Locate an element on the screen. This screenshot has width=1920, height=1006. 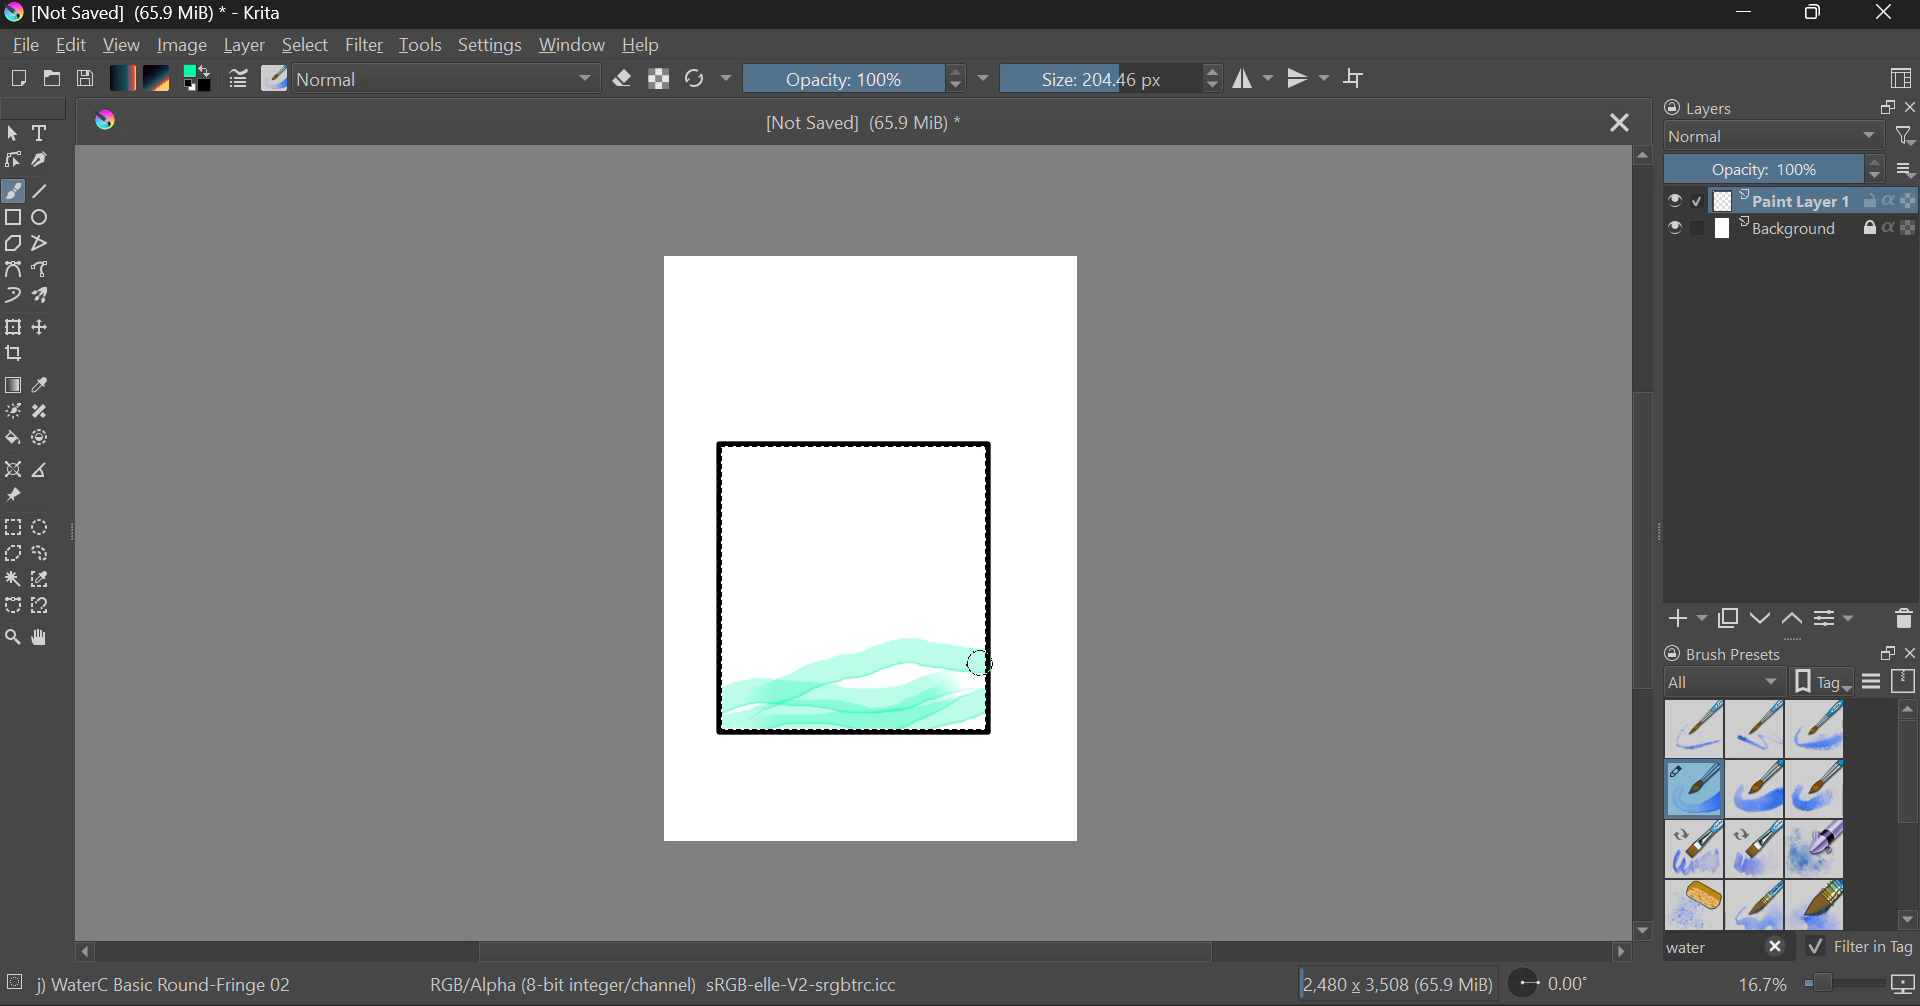
Save is located at coordinates (84, 80).